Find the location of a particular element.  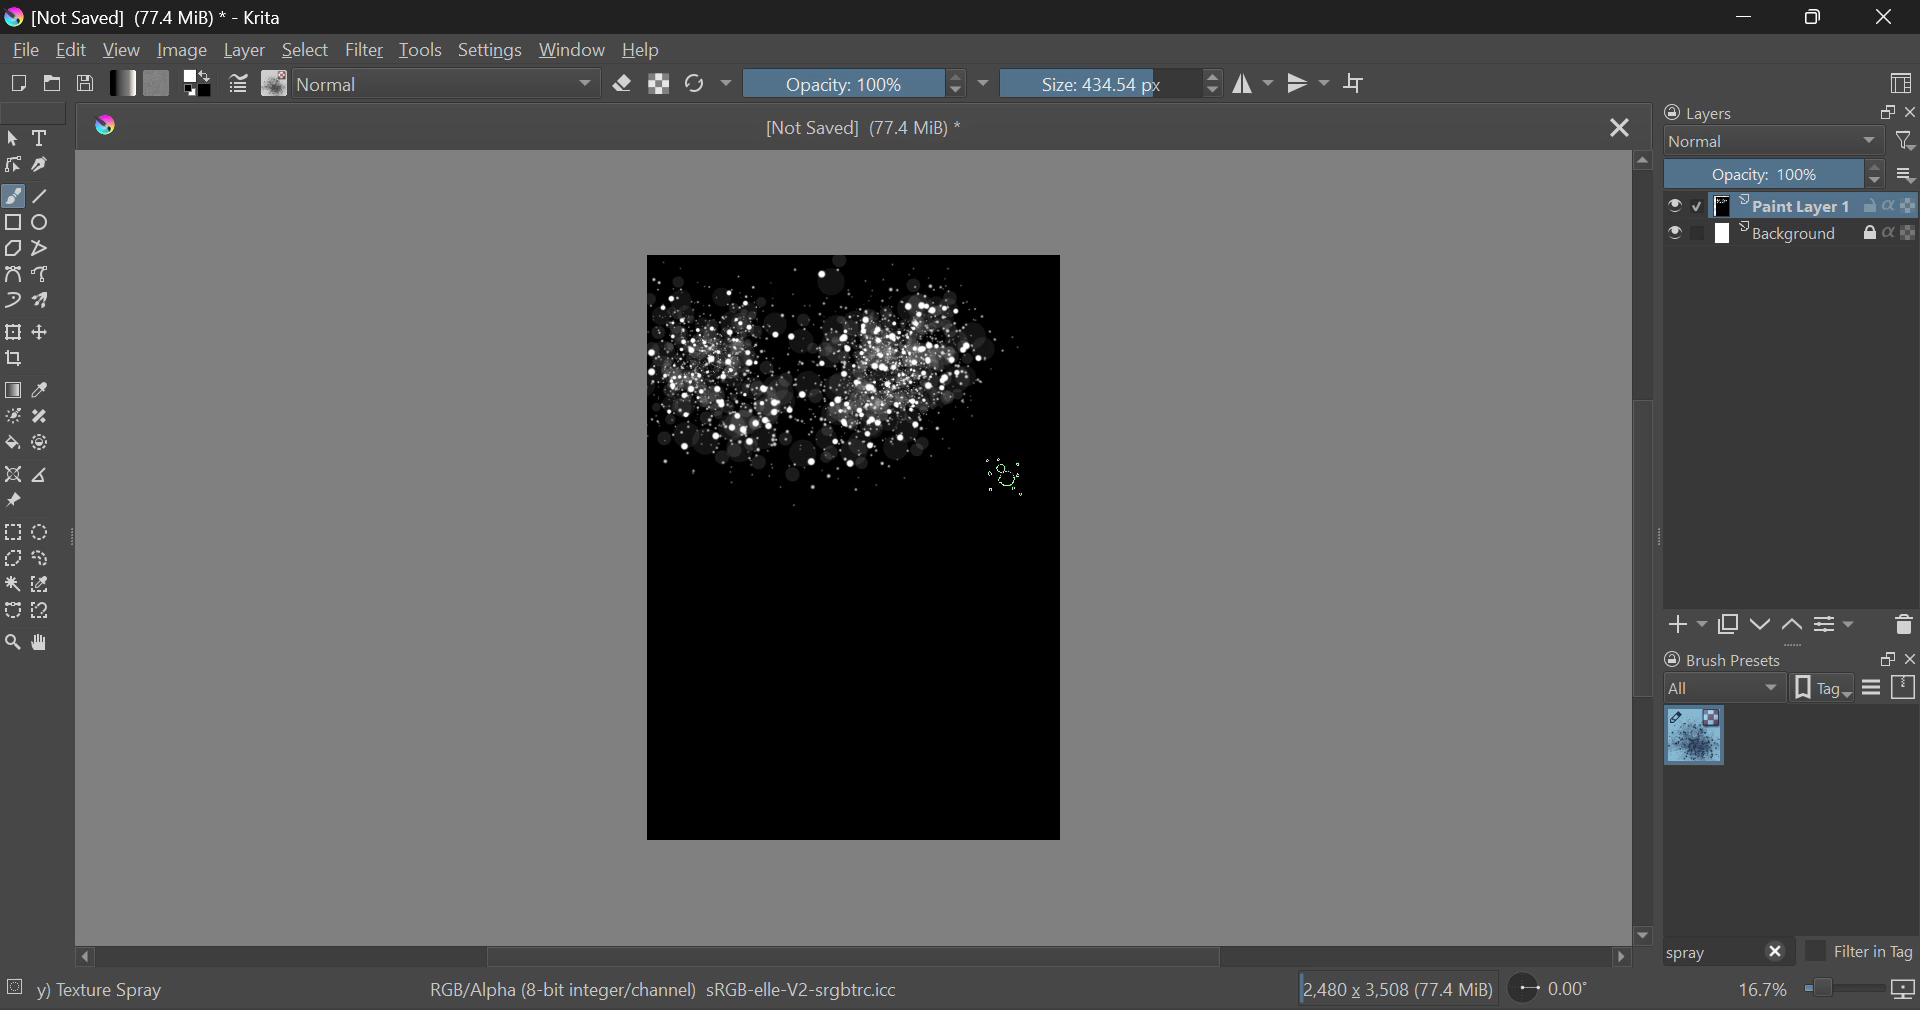

Add Layer is located at coordinates (1687, 627).